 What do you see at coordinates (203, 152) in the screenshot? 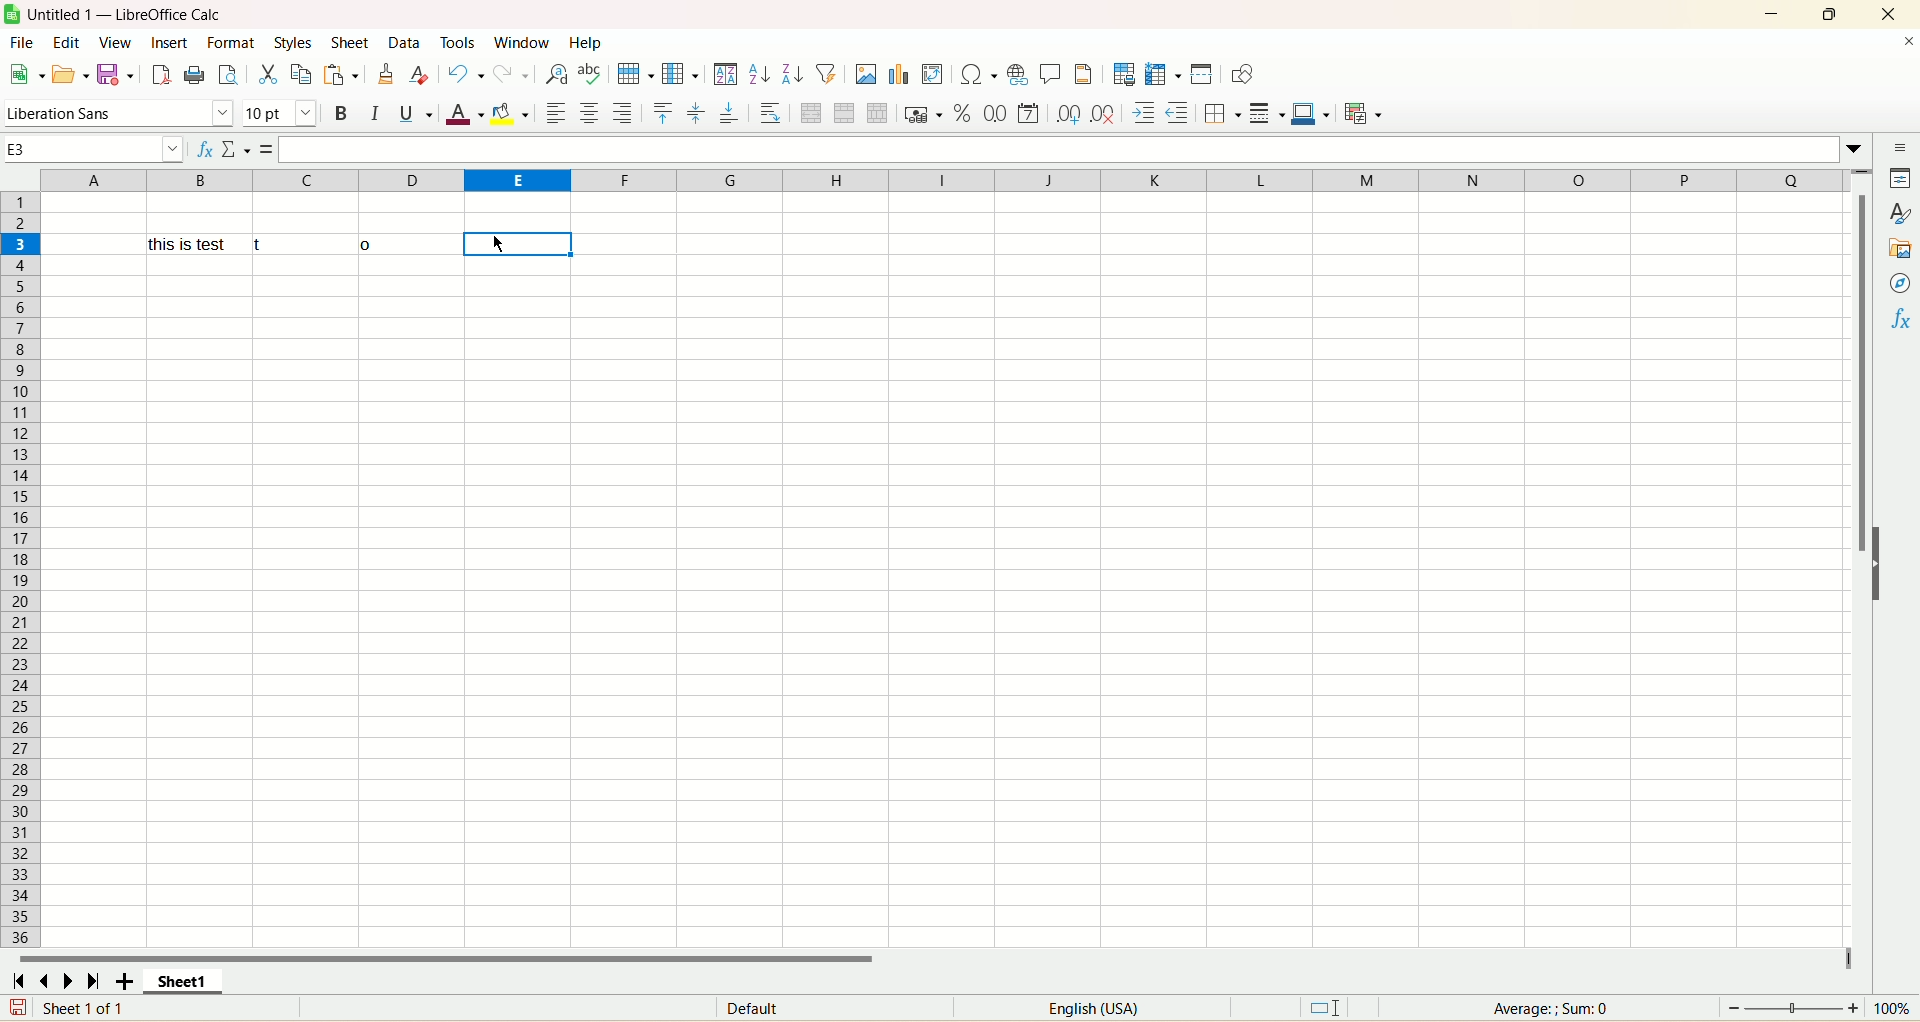
I see `function wizard` at bounding box center [203, 152].